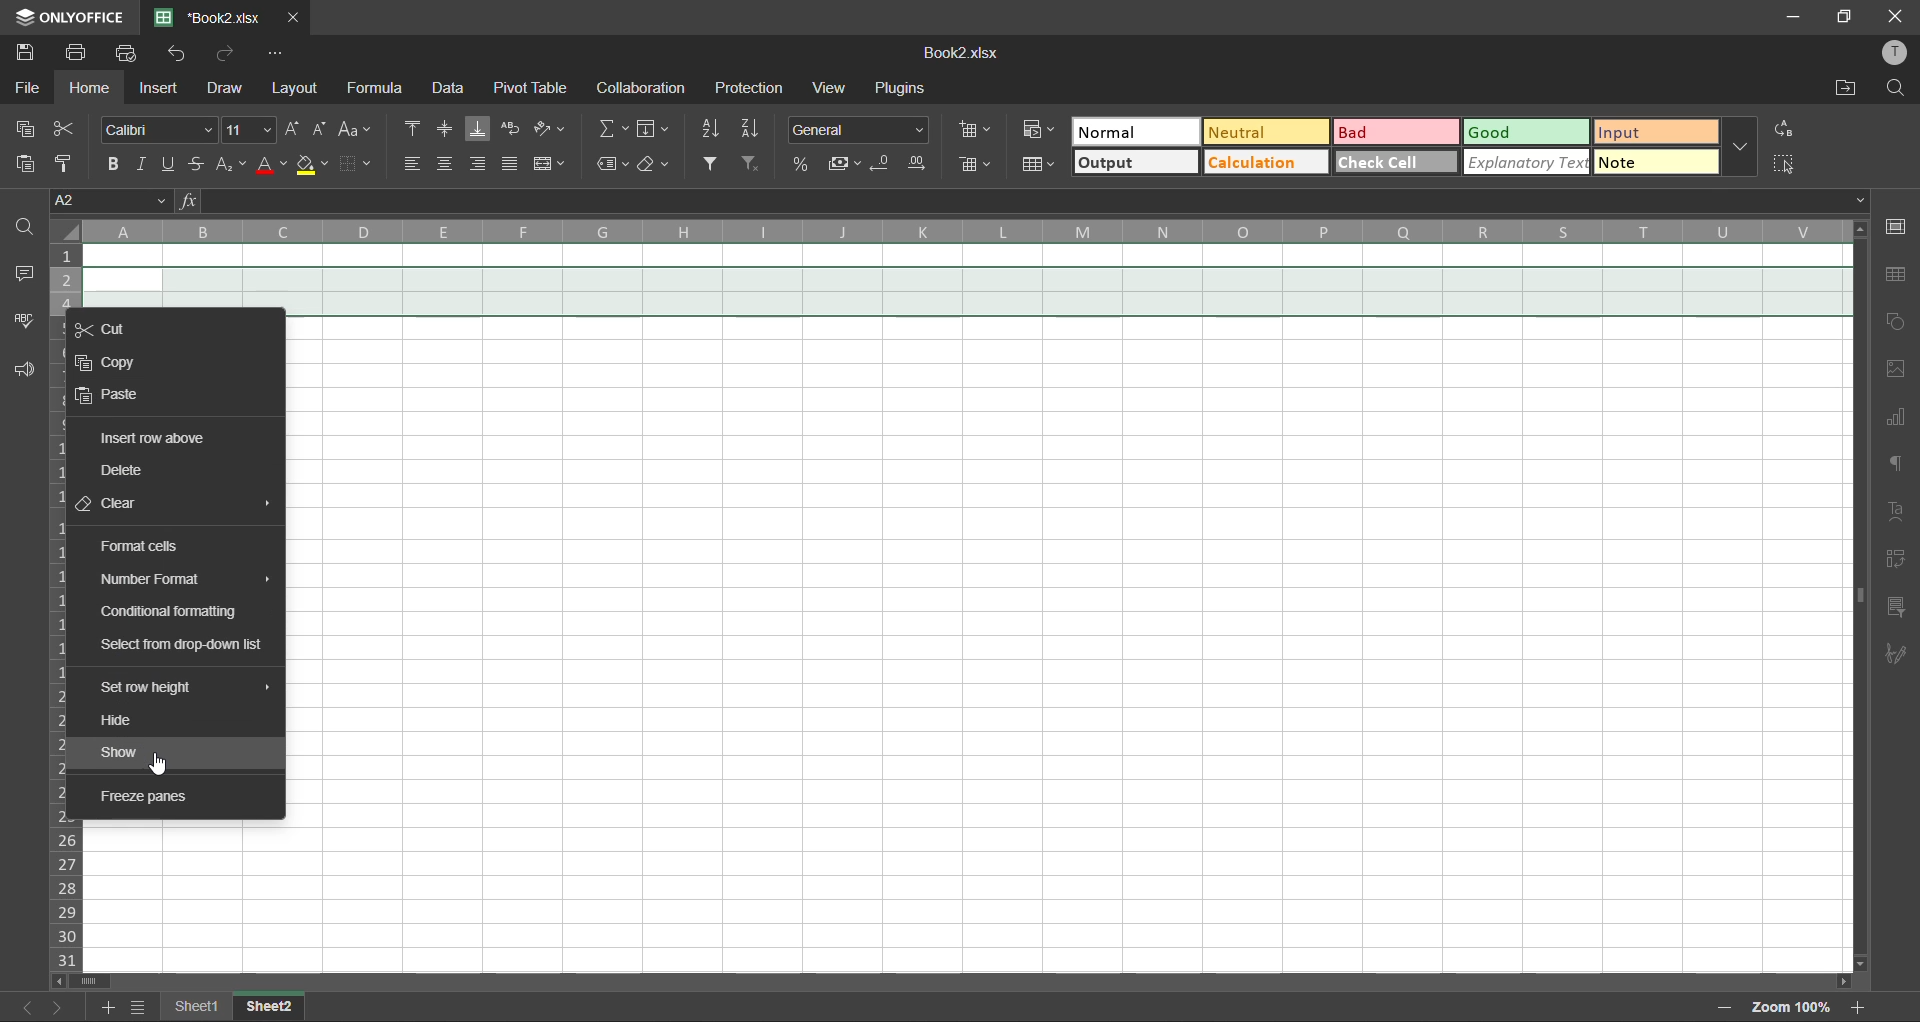 This screenshot has height=1022, width=1920. Describe the element at coordinates (146, 547) in the screenshot. I see `format cells` at that location.